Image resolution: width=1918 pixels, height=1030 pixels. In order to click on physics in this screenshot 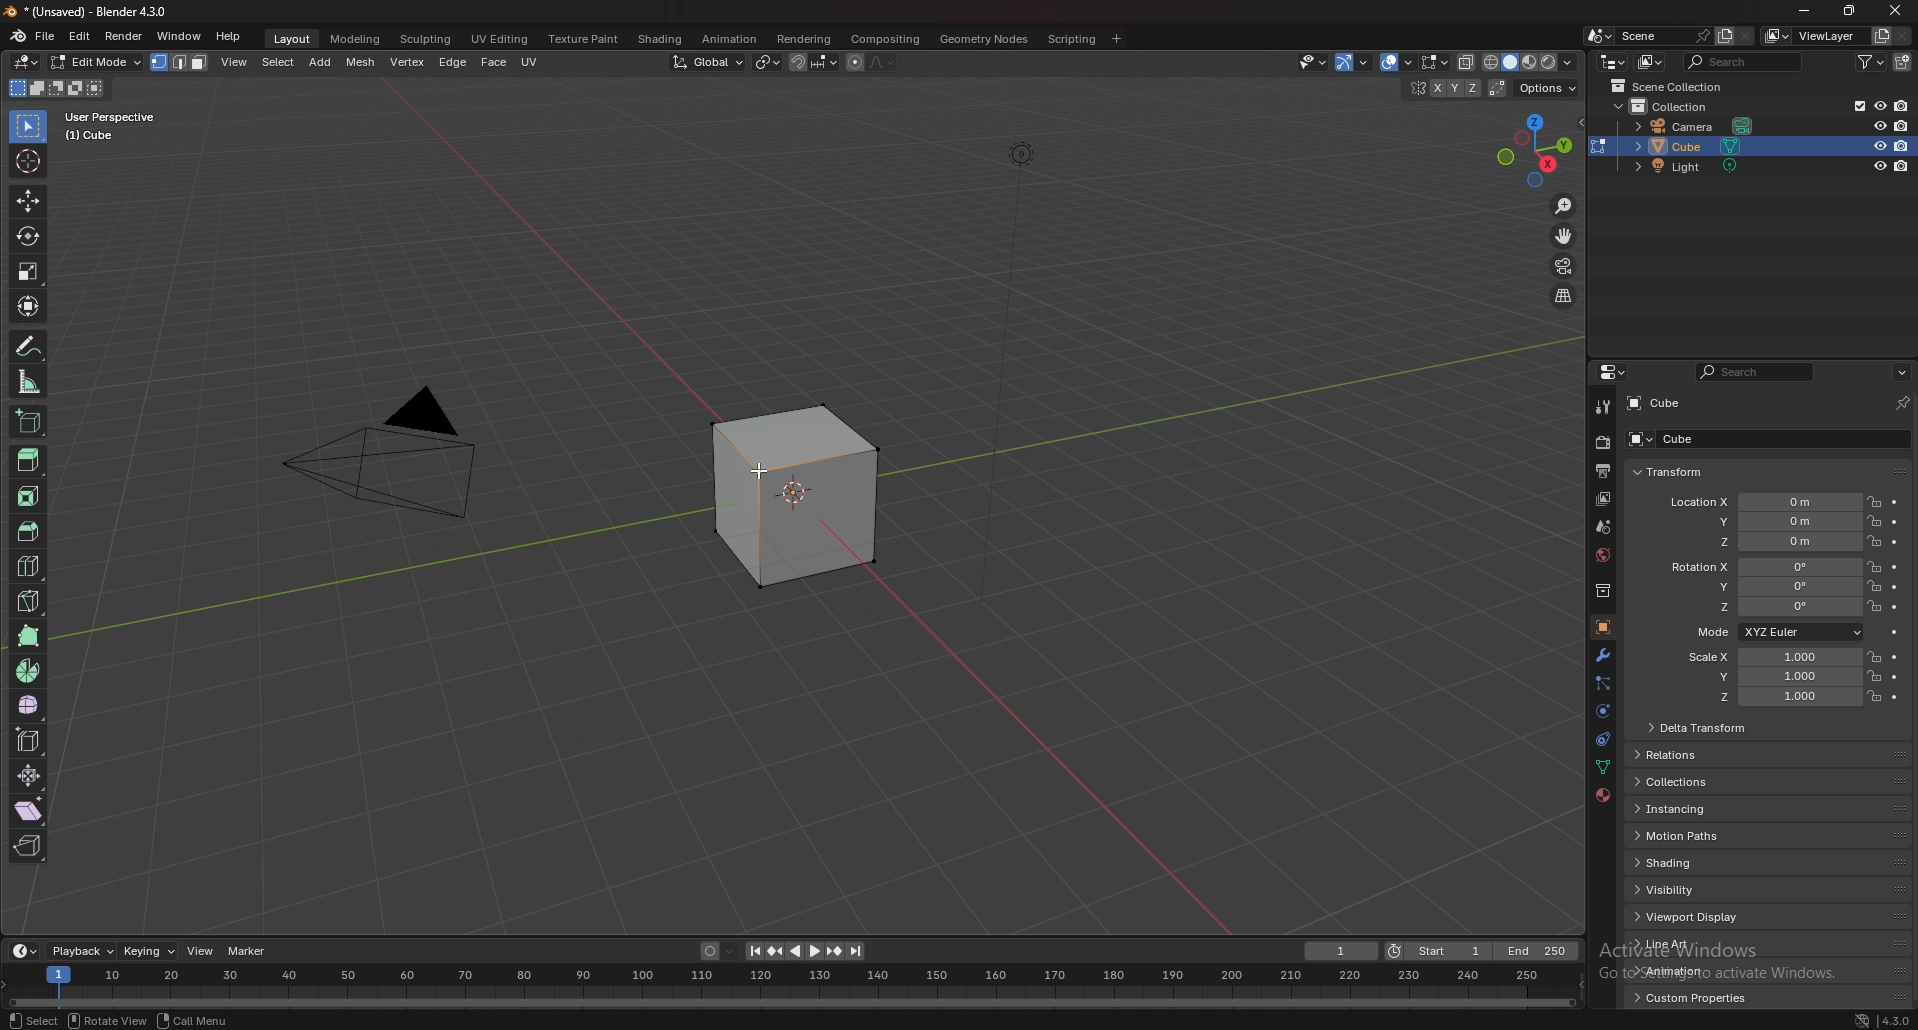, I will do `click(1603, 711)`.